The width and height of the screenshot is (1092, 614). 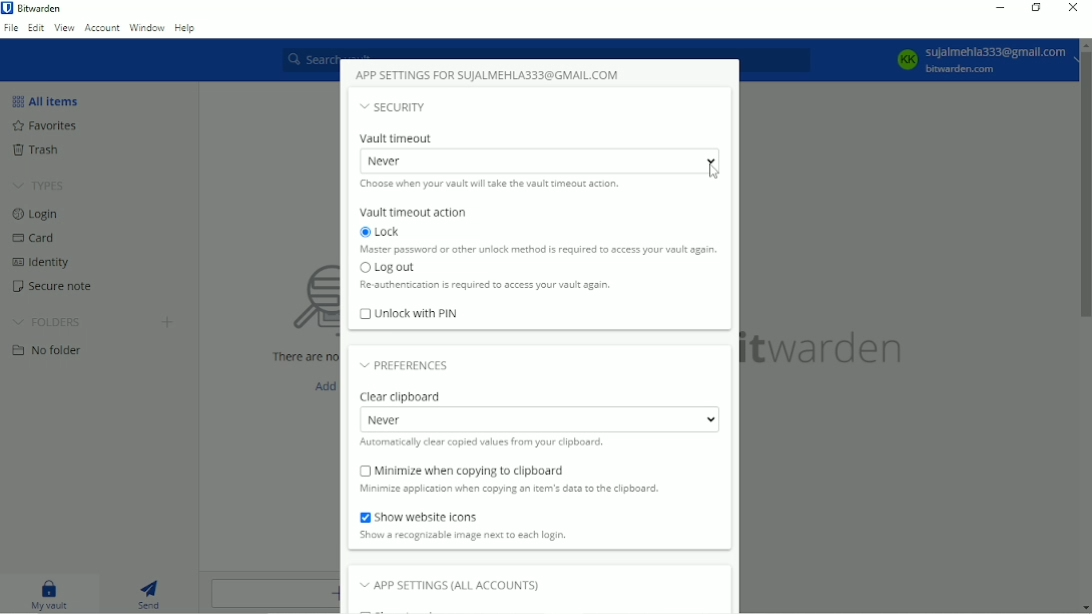 What do you see at coordinates (1074, 9) in the screenshot?
I see `Close` at bounding box center [1074, 9].